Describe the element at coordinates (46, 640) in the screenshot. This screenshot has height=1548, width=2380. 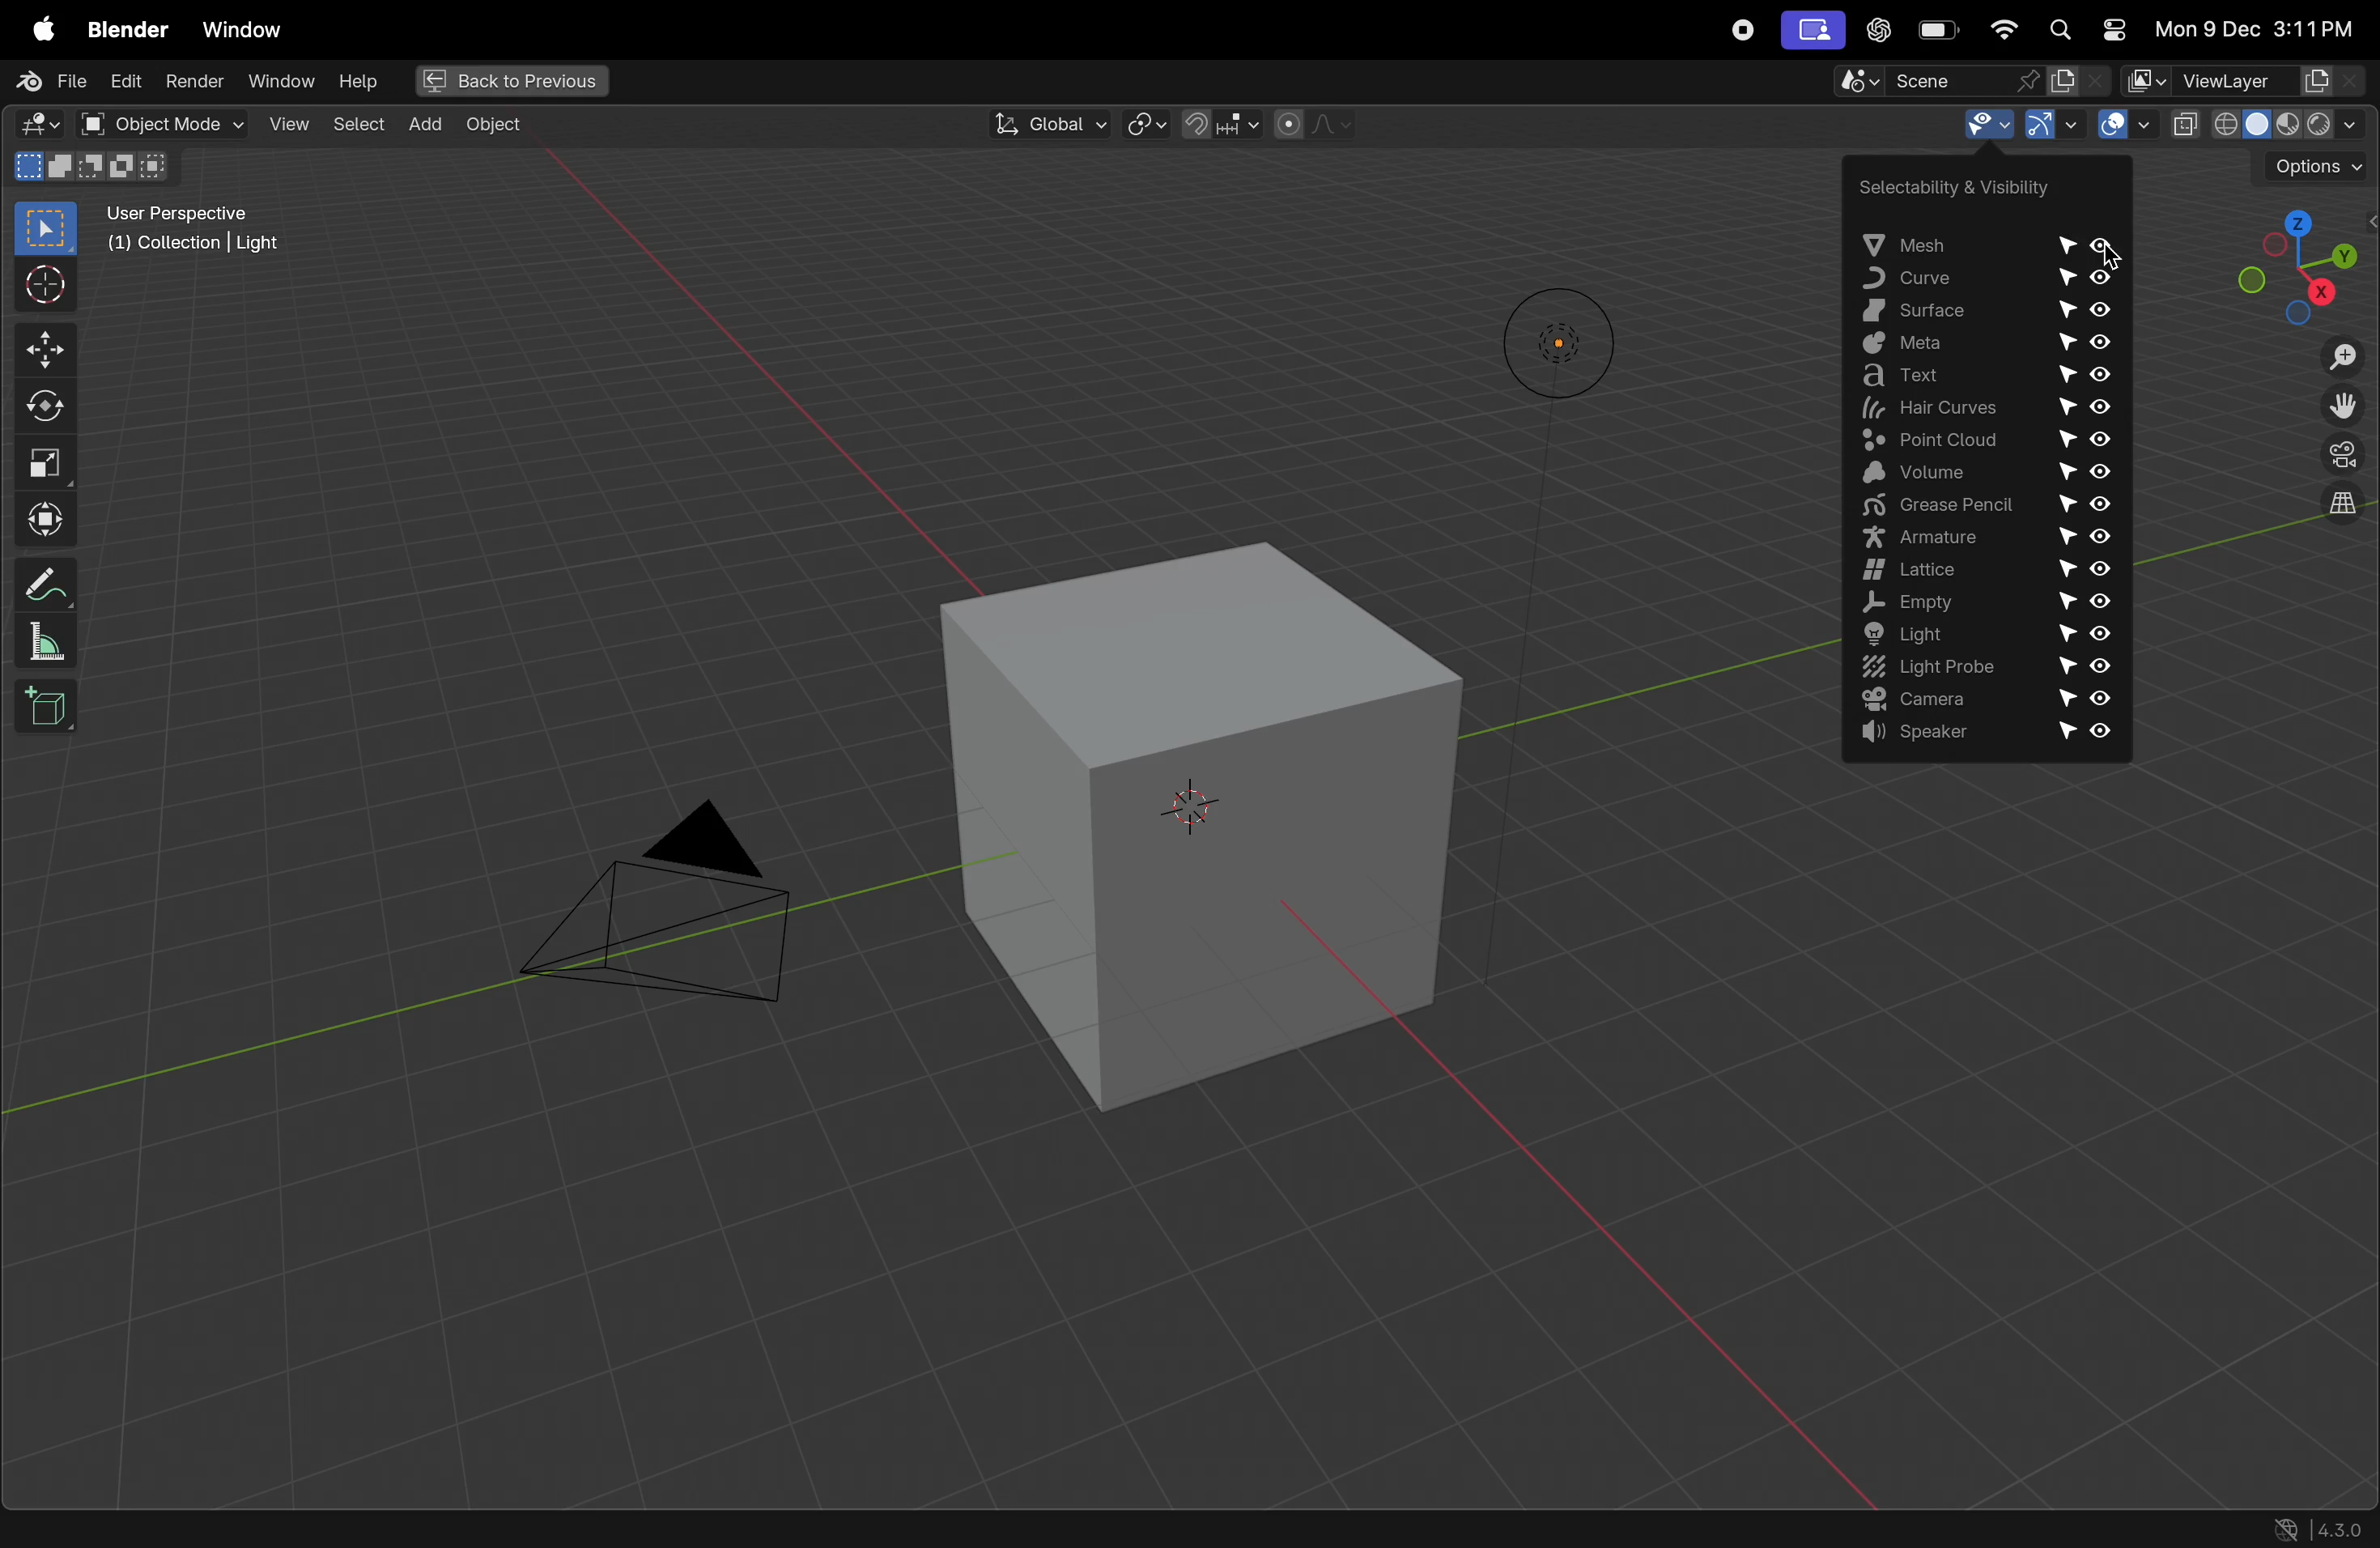
I see `scale` at that location.